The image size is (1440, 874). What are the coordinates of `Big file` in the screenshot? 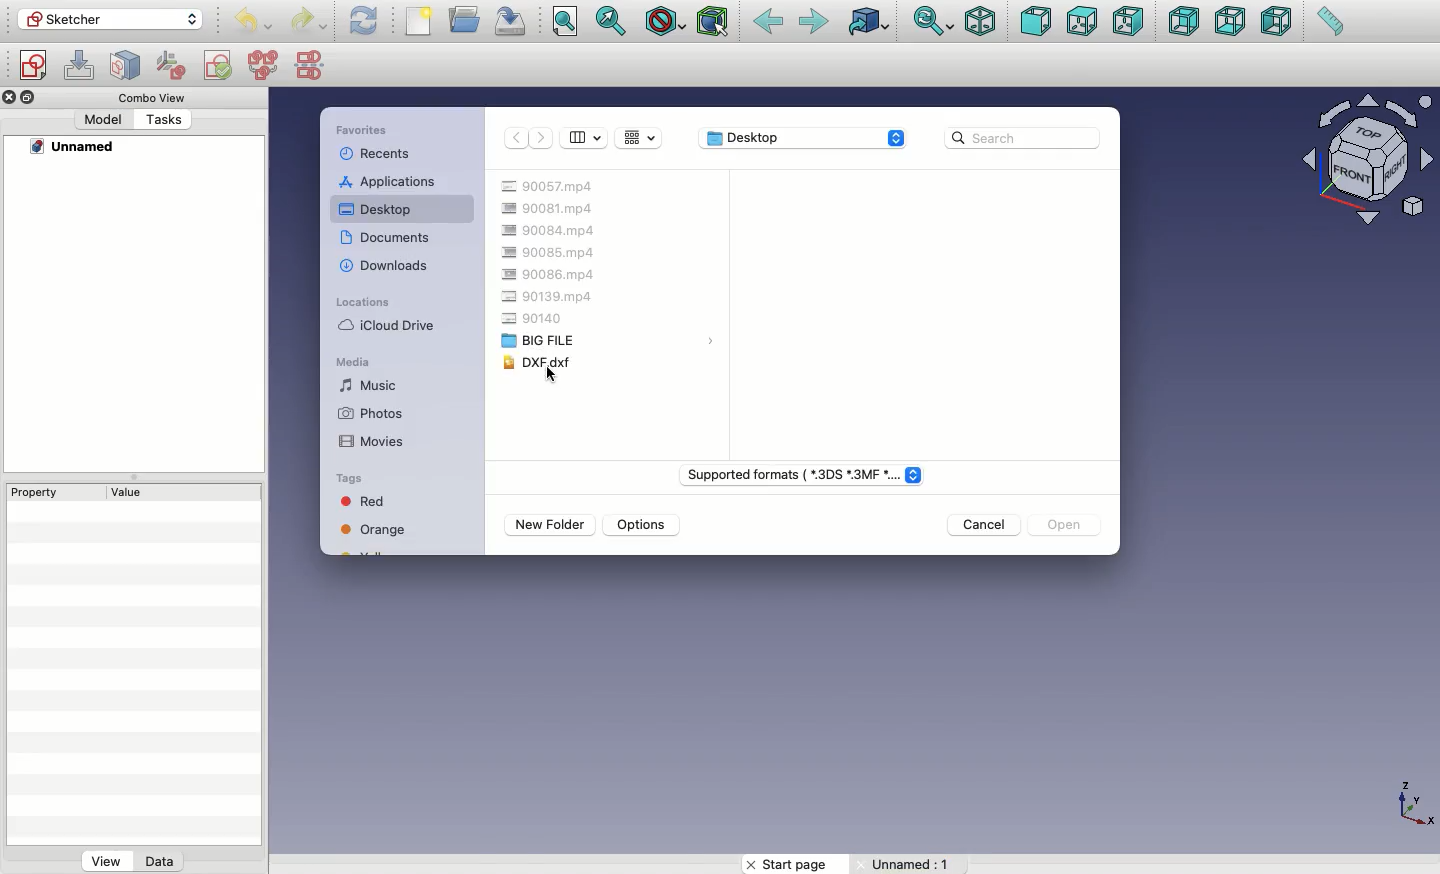 It's located at (544, 340).